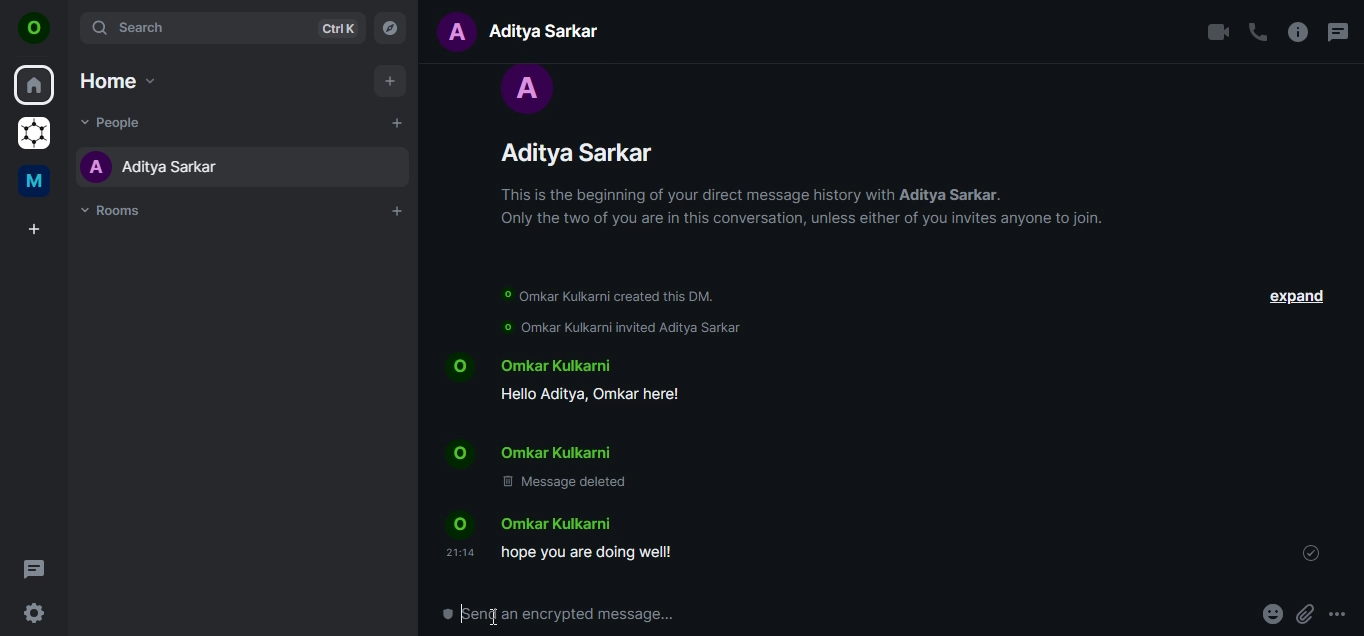  Describe the element at coordinates (1297, 297) in the screenshot. I see `expand` at that location.